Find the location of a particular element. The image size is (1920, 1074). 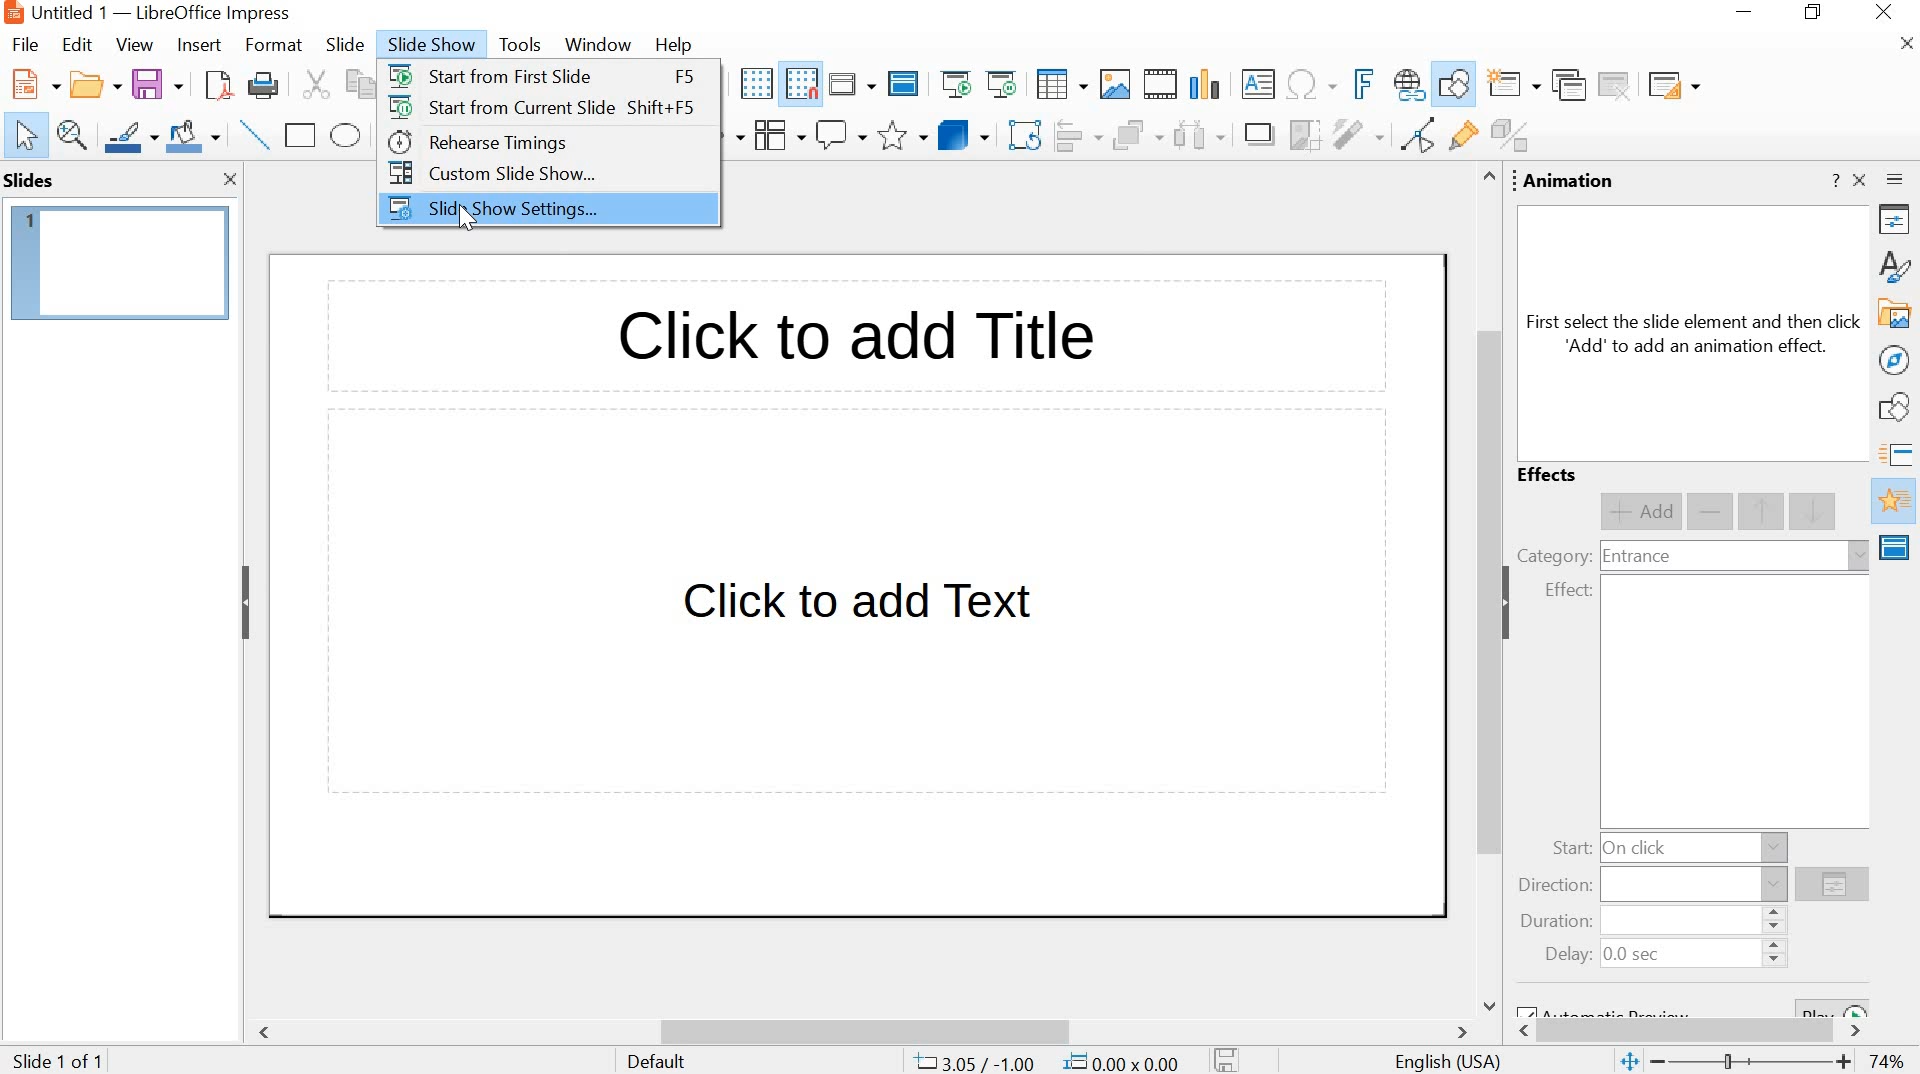

duplicate slide is located at coordinates (1567, 86).